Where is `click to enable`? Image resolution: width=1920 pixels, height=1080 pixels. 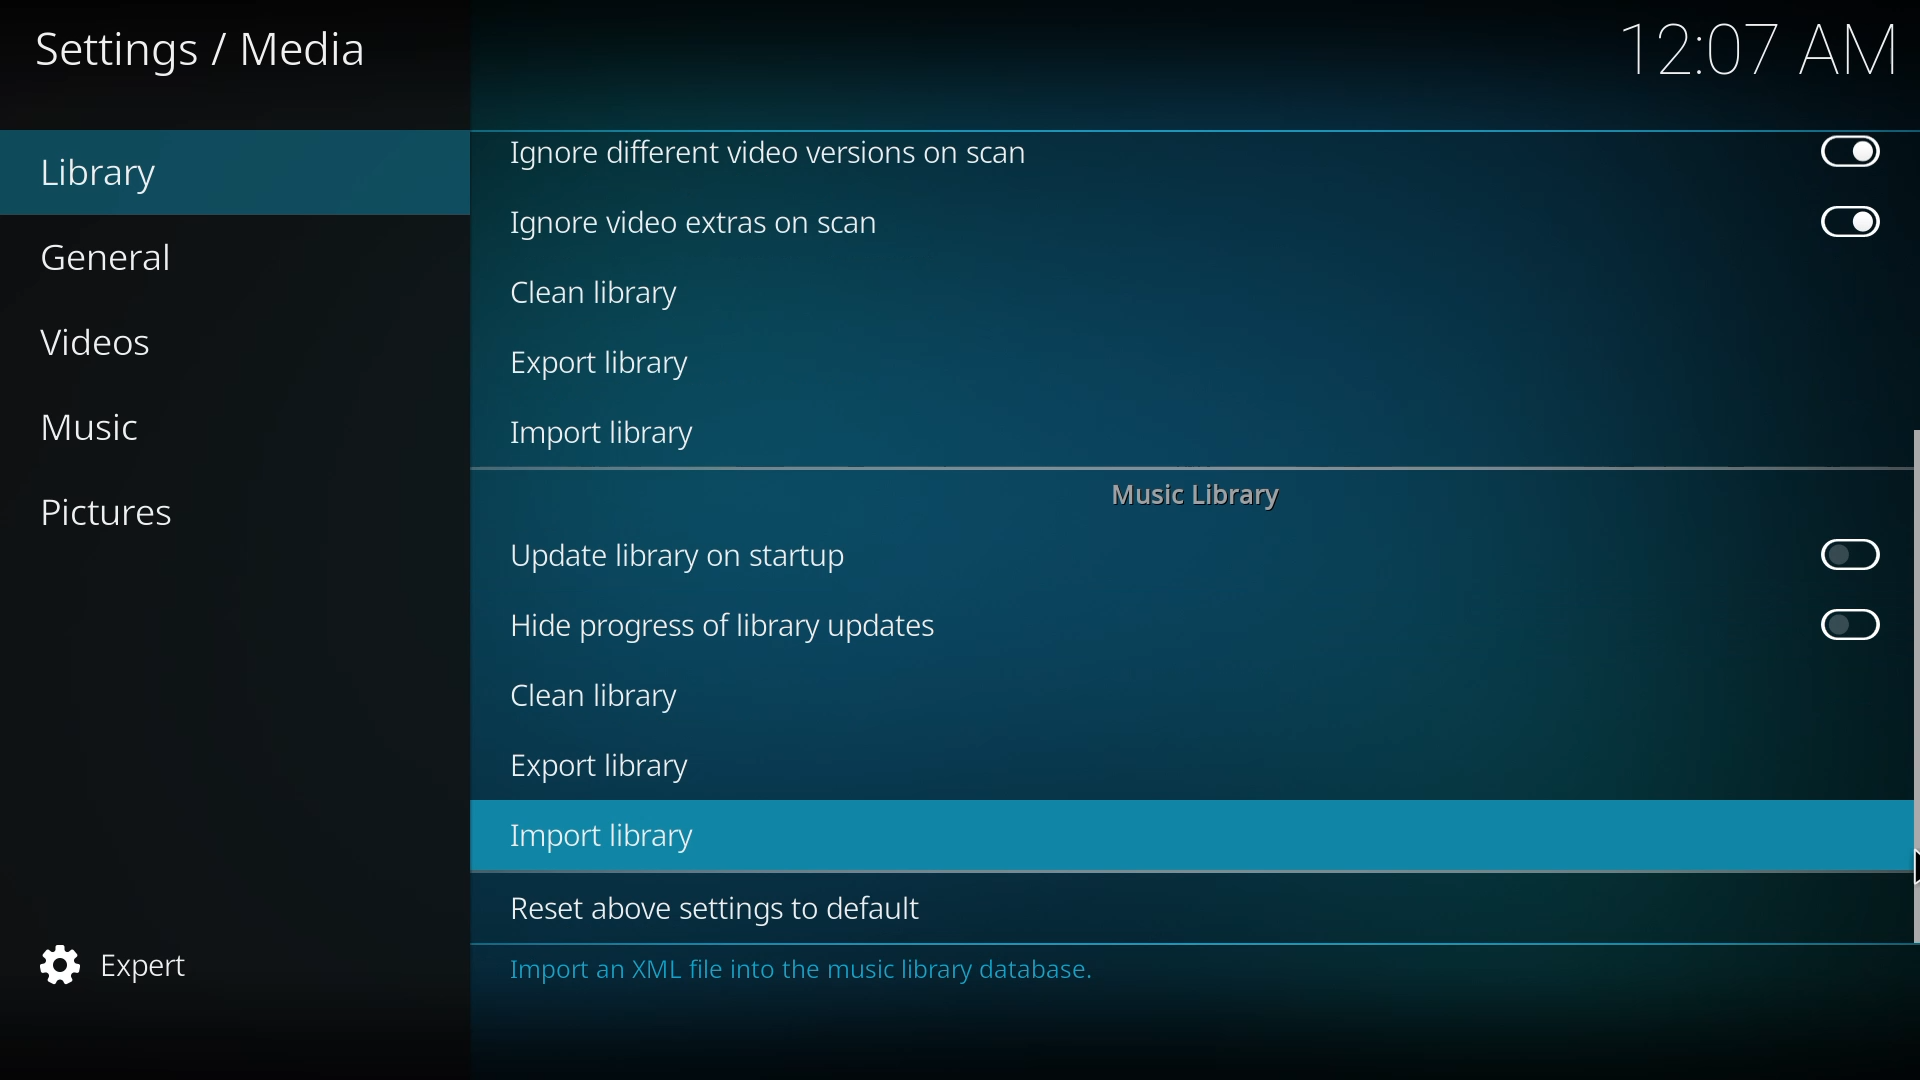
click to enable is located at coordinates (1844, 555).